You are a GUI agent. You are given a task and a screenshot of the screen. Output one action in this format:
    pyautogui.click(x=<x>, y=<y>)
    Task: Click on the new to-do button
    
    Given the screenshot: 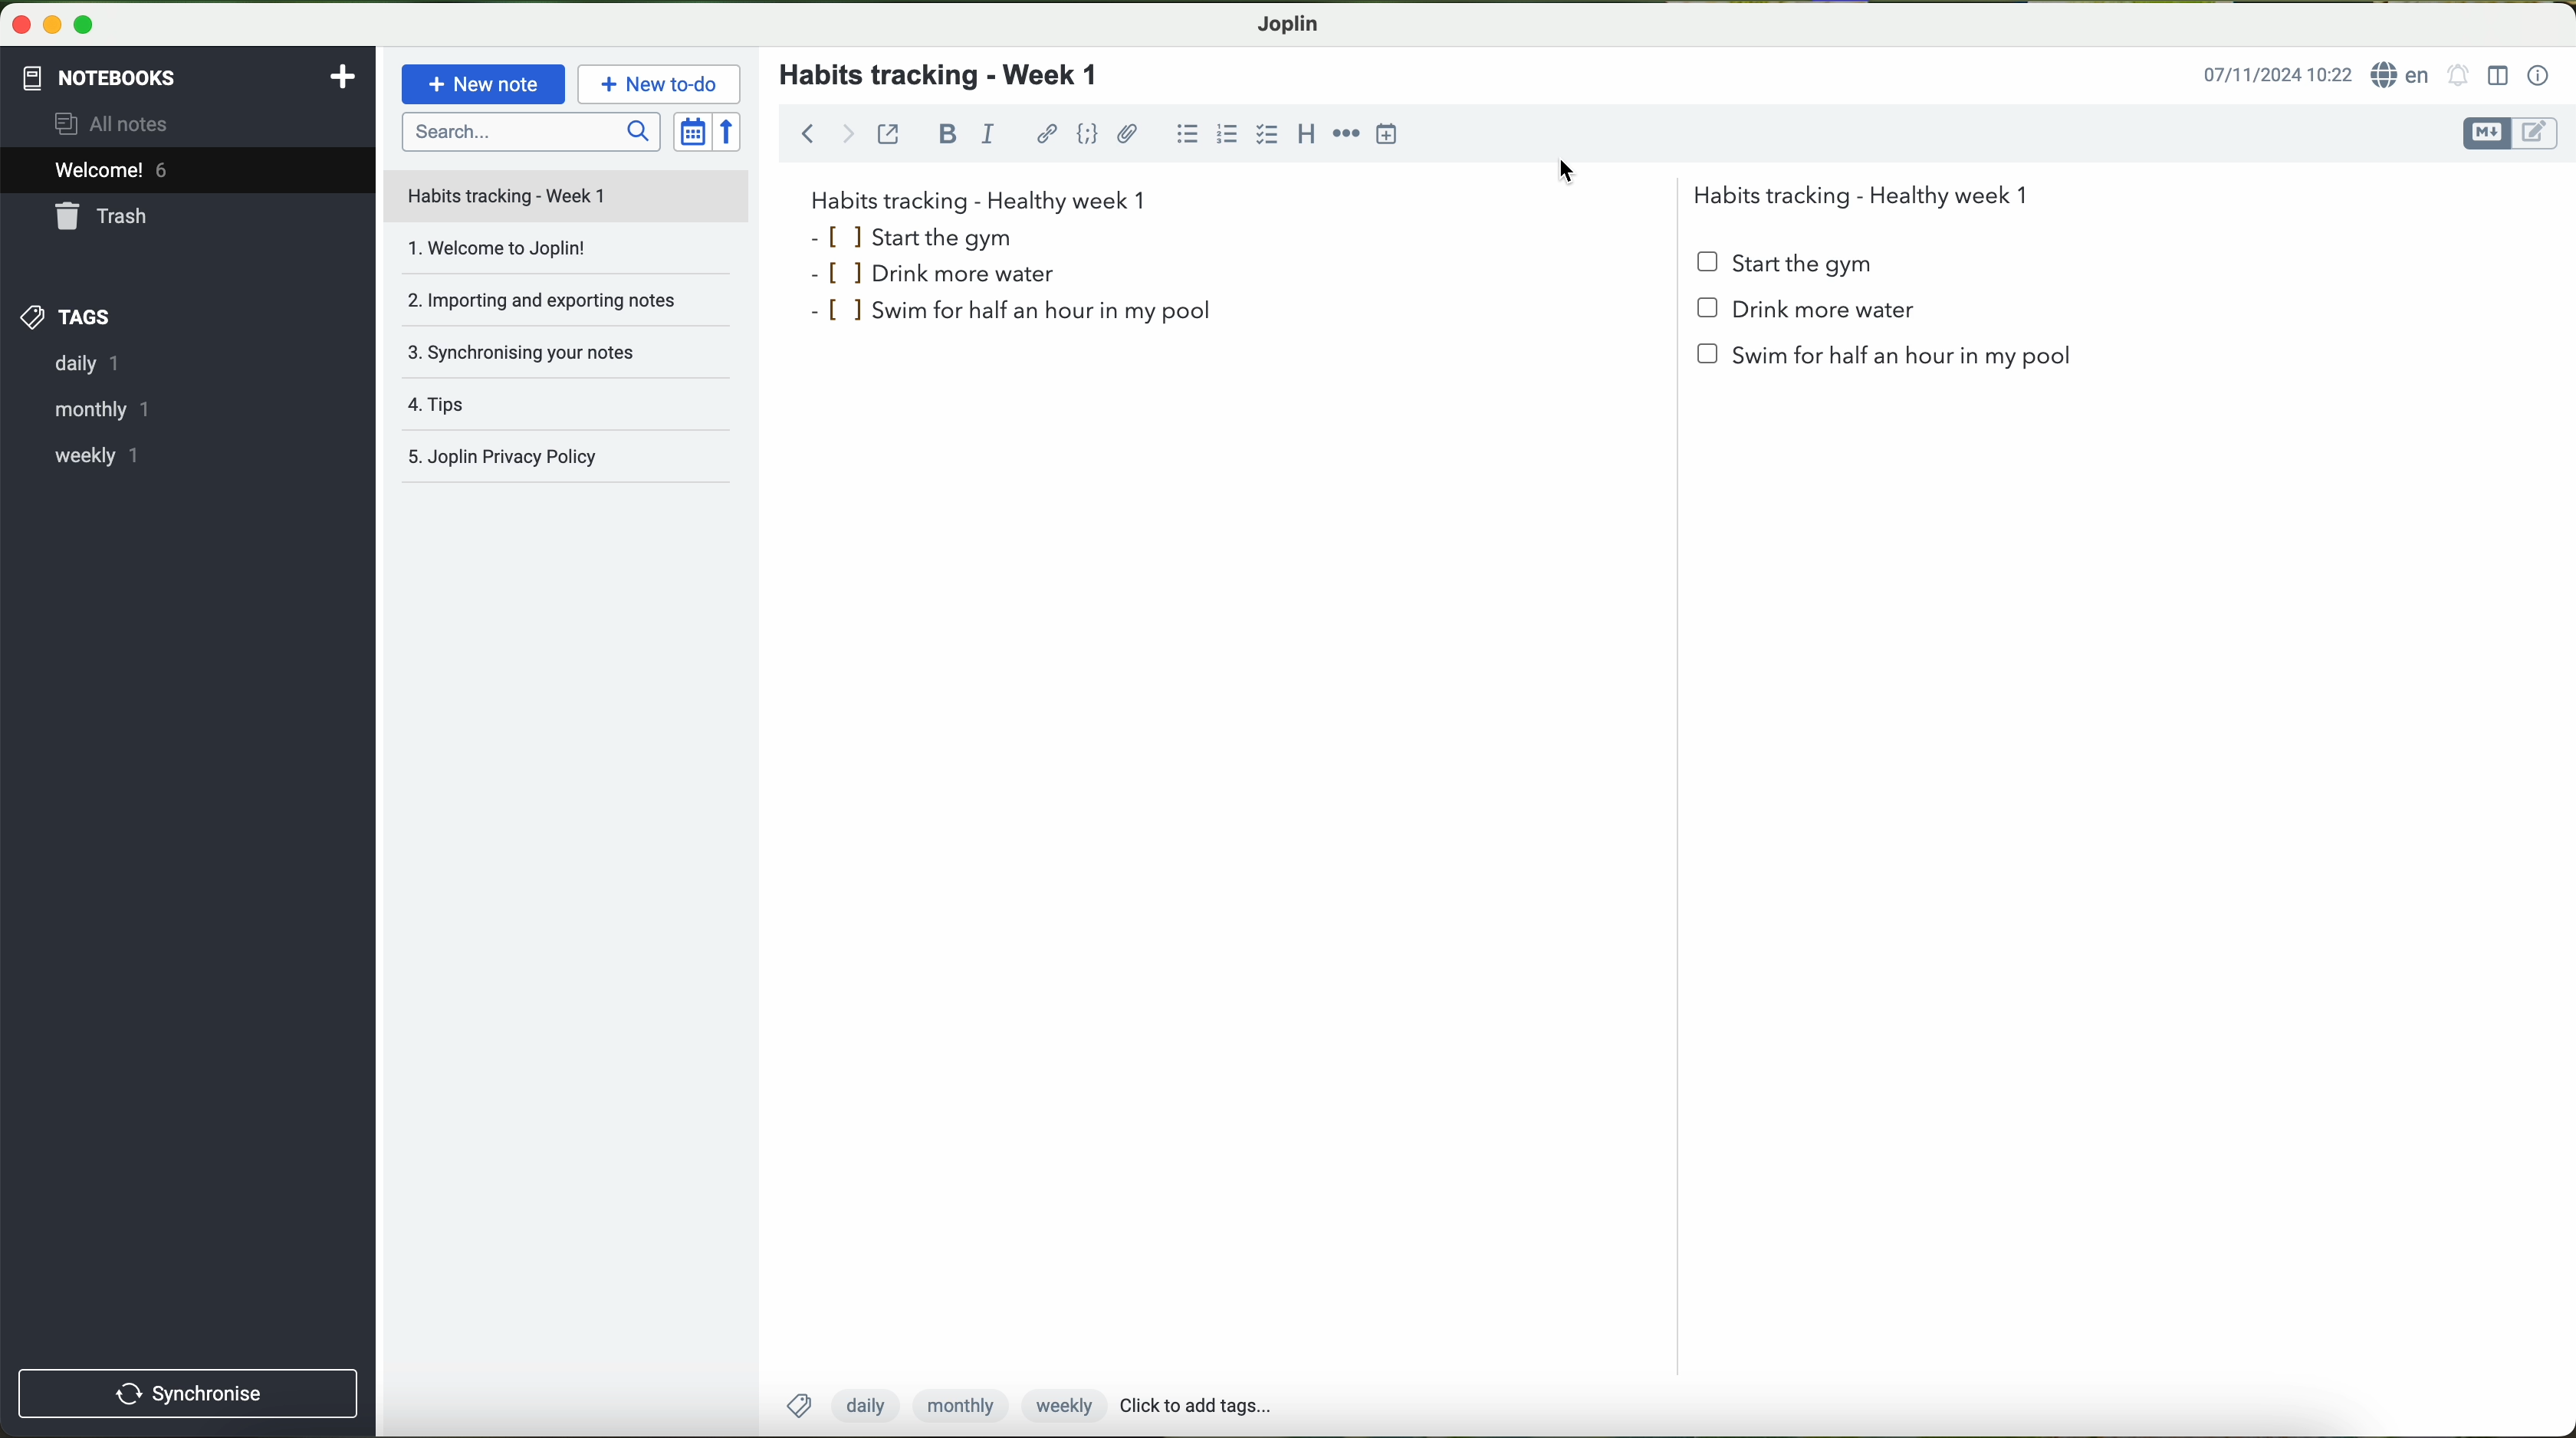 What is the action you would take?
    pyautogui.click(x=659, y=83)
    